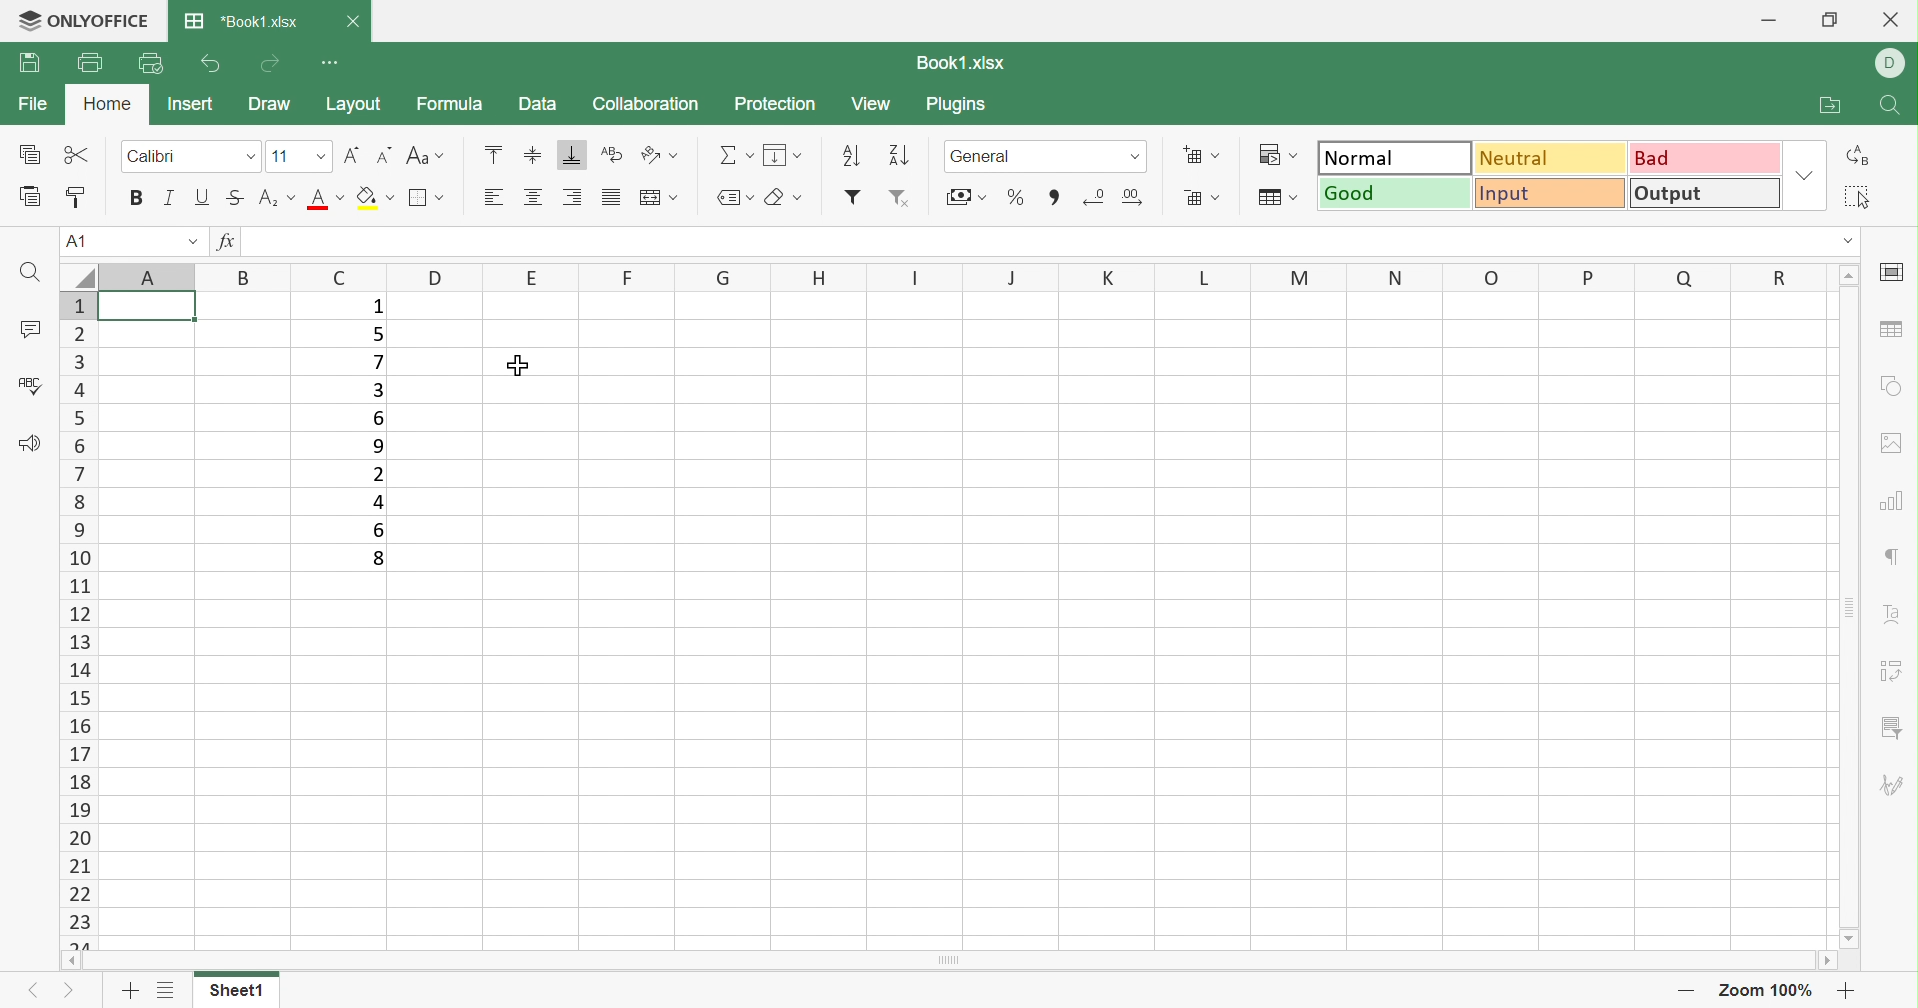 The width and height of the screenshot is (1918, 1008). I want to click on Change case, so click(427, 159).